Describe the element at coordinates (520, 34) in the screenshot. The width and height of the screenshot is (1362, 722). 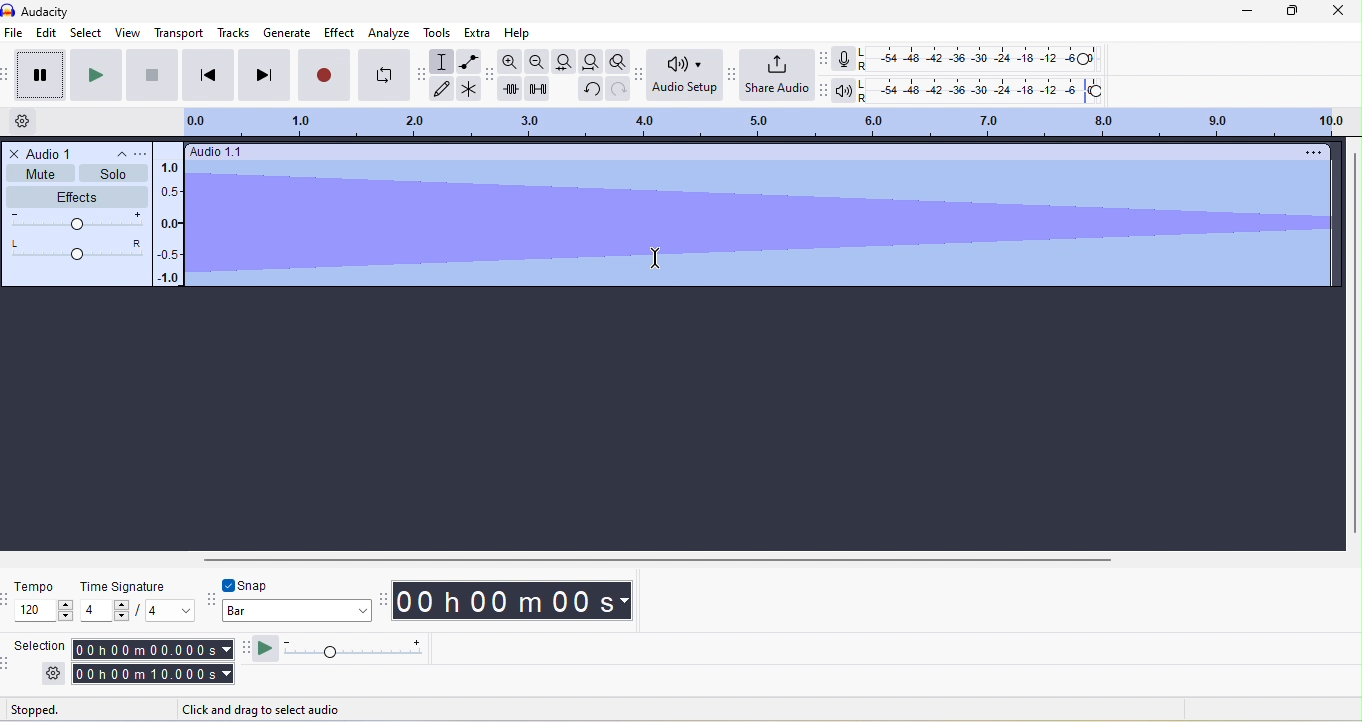
I see `help` at that location.